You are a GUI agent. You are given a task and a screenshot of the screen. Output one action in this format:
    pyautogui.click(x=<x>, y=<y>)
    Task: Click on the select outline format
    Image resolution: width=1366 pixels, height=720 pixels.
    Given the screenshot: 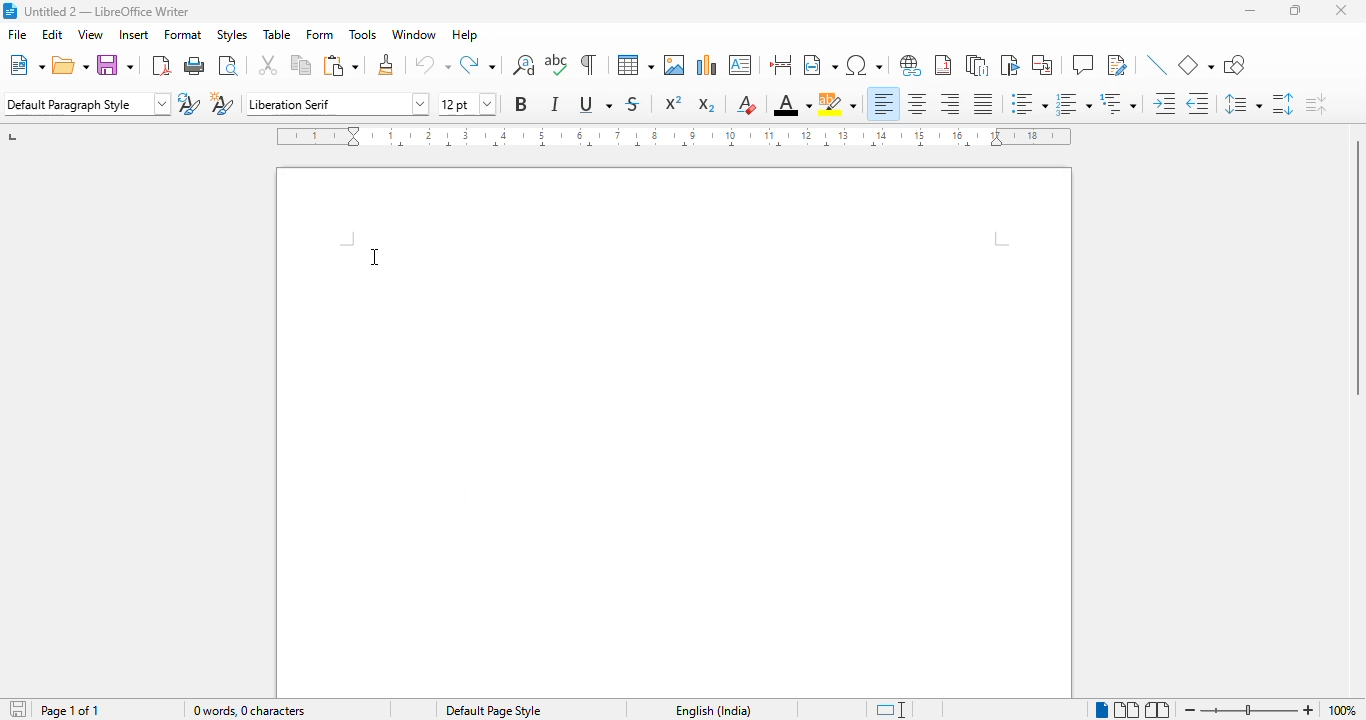 What is the action you would take?
    pyautogui.click(x=1119, y=103)
    